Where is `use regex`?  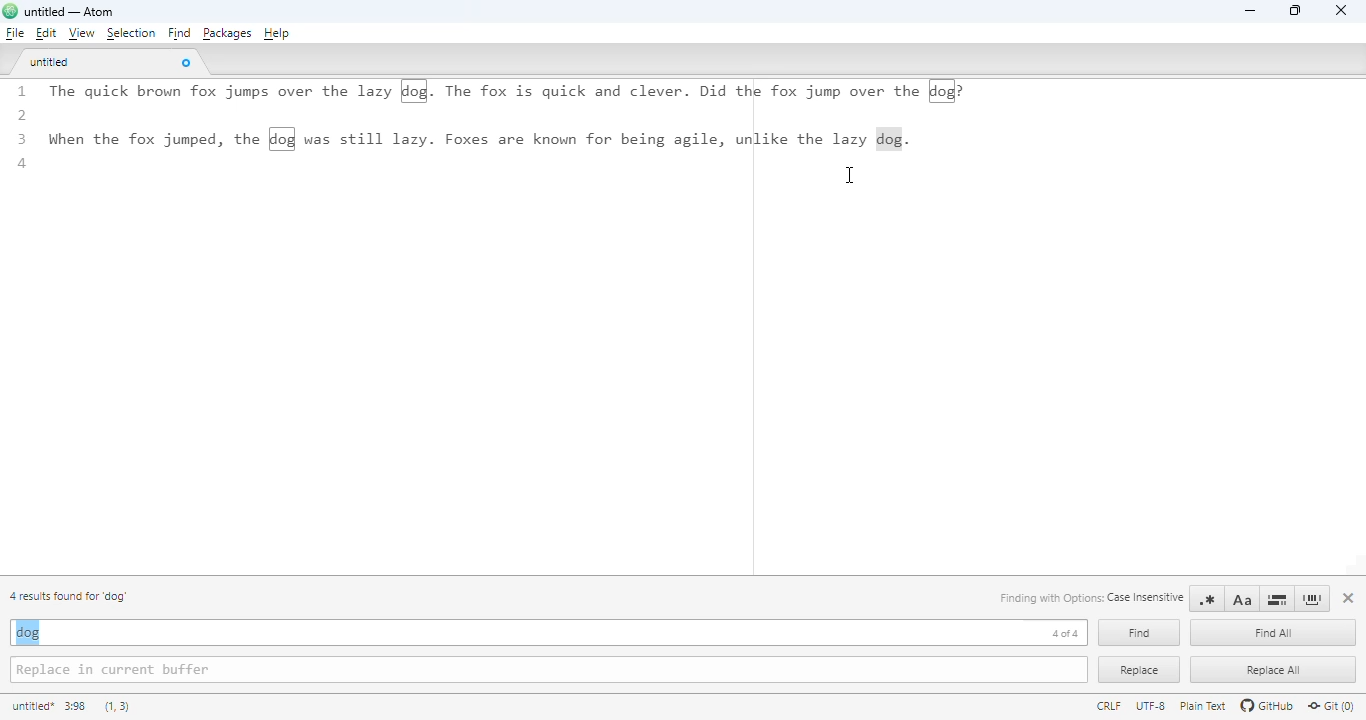 use regex is located at coordinates (1207, 599).